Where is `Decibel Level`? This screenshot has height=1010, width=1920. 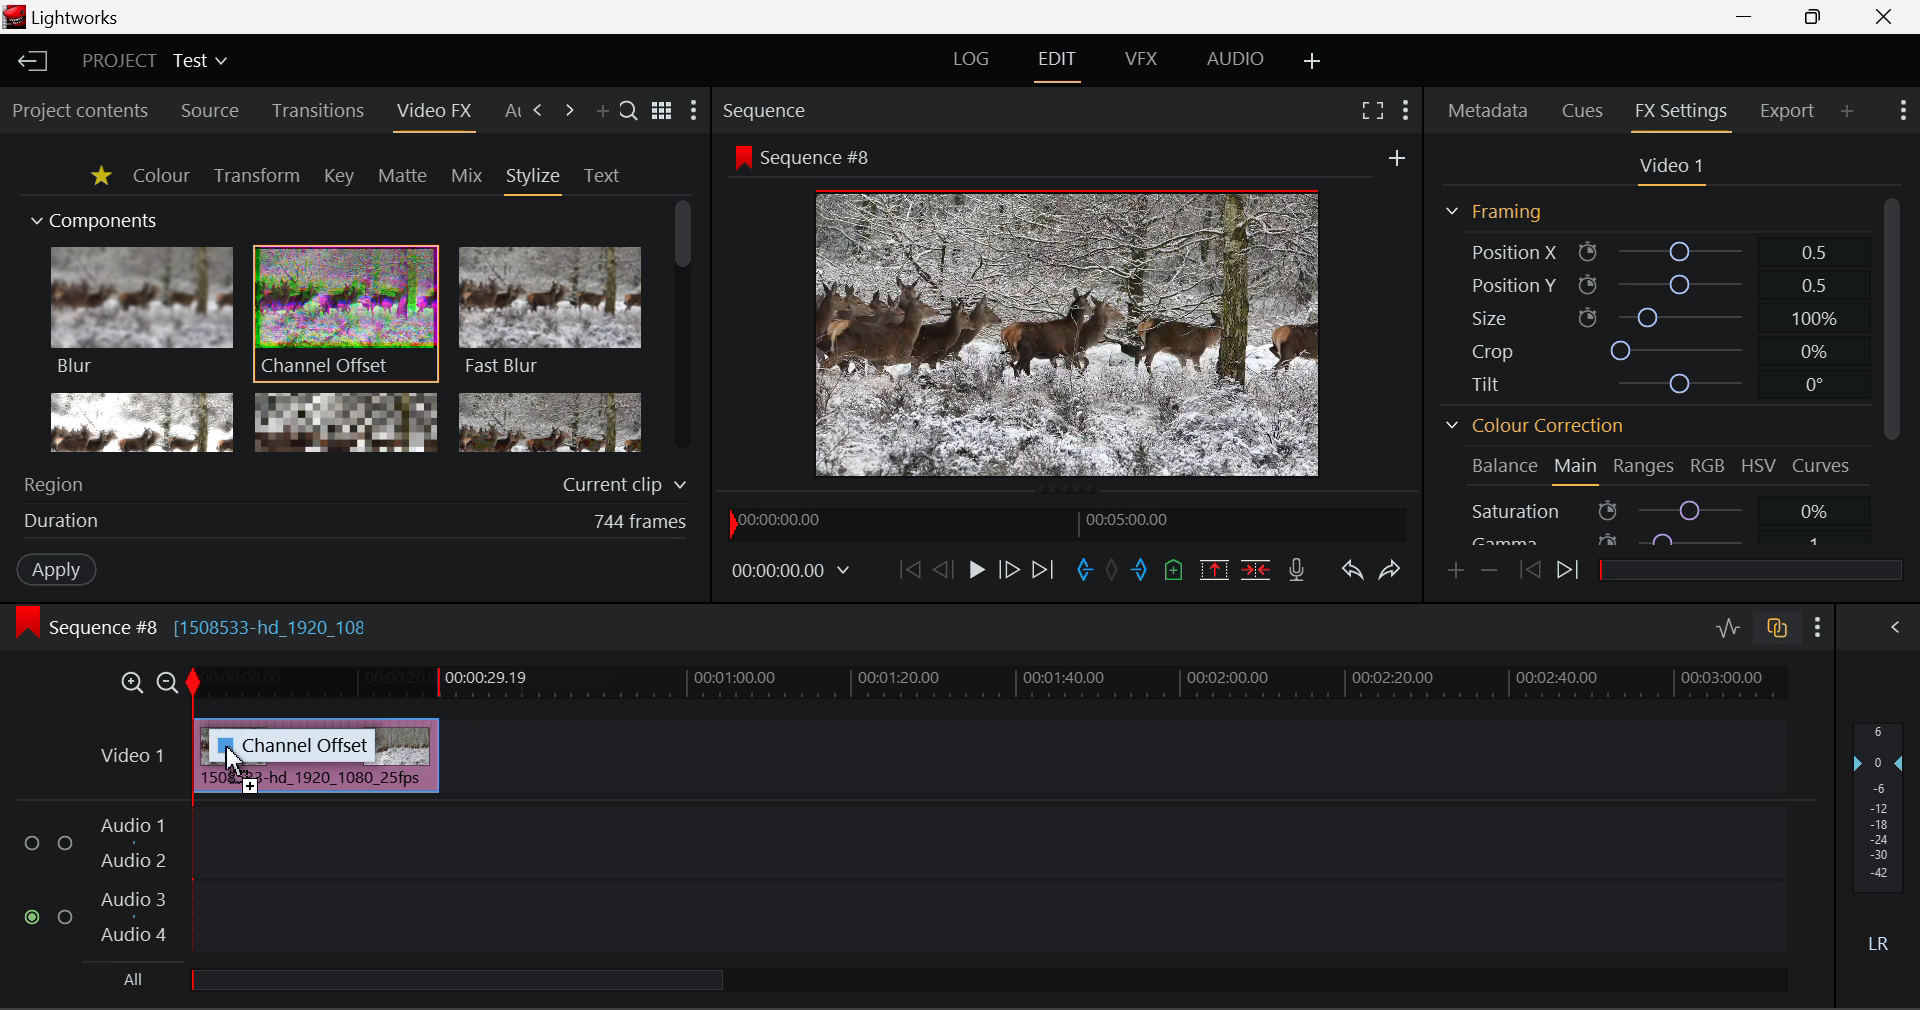
Decibel Level is located at coordinates (1880, 835).